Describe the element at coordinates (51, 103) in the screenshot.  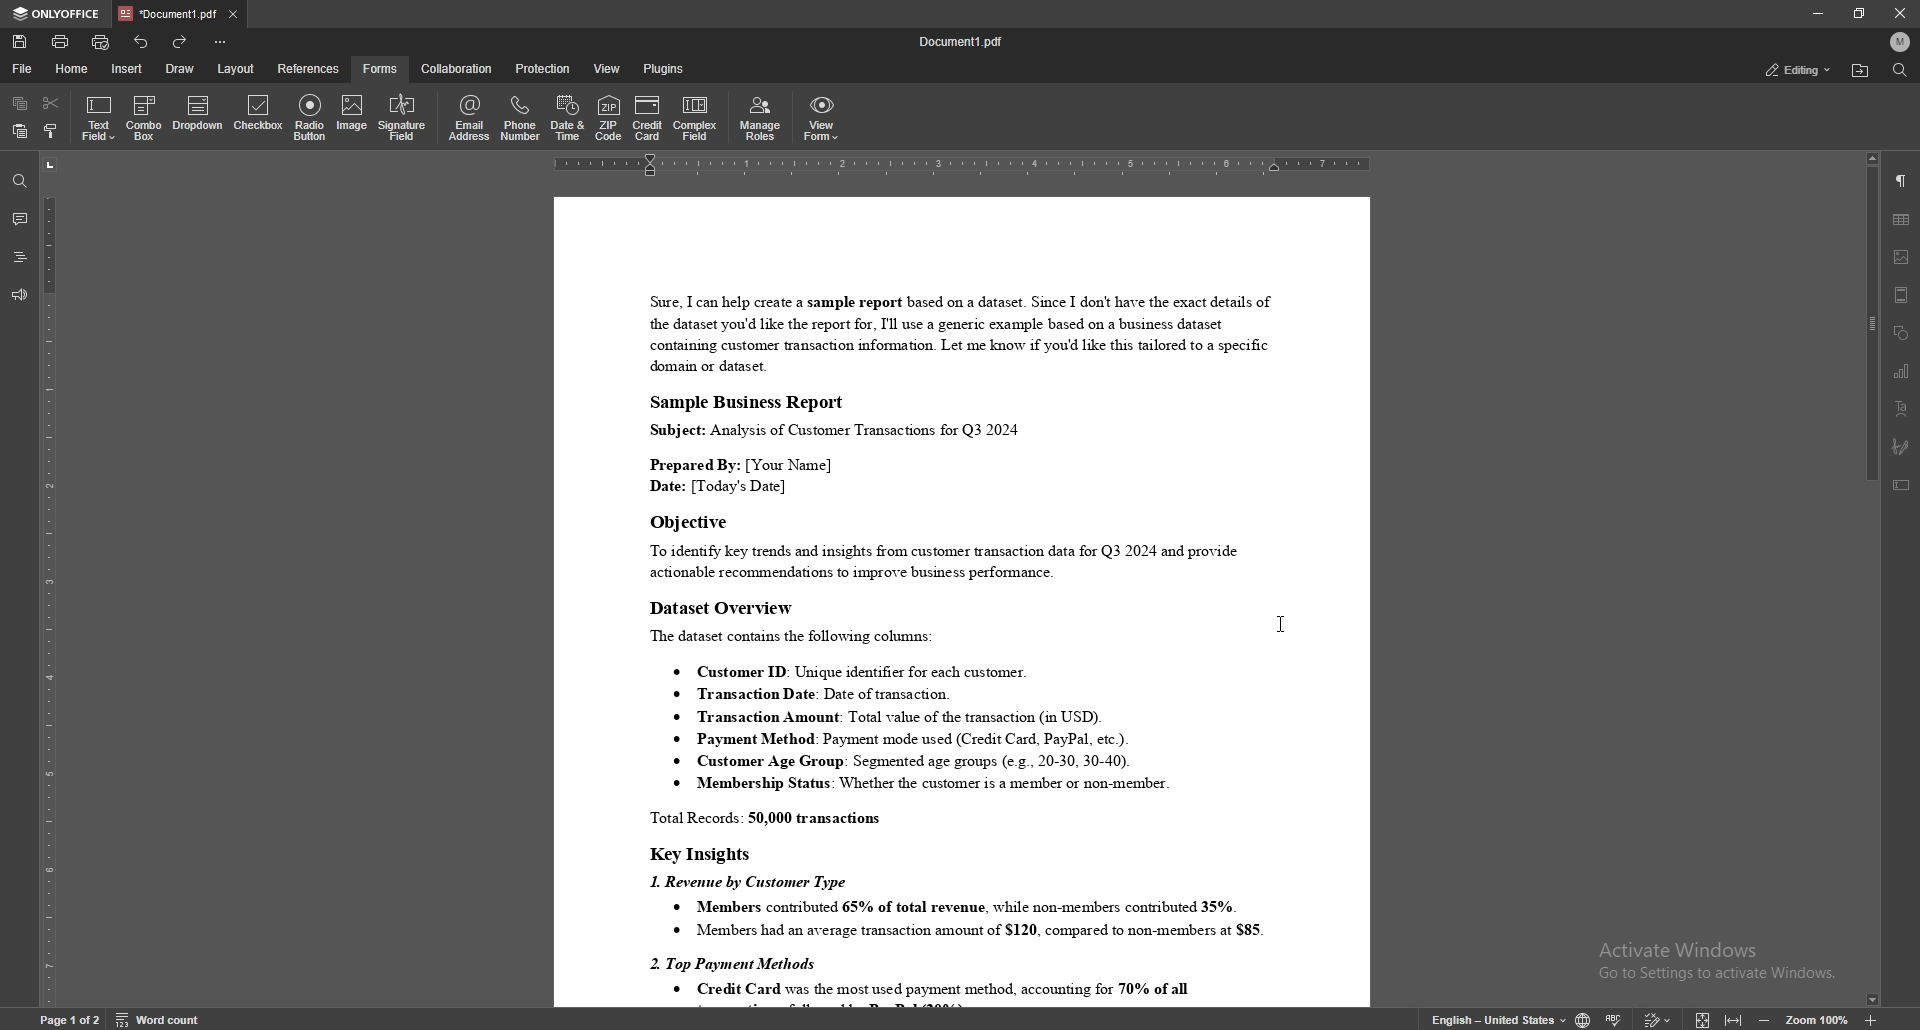
I see `cut` at that location.